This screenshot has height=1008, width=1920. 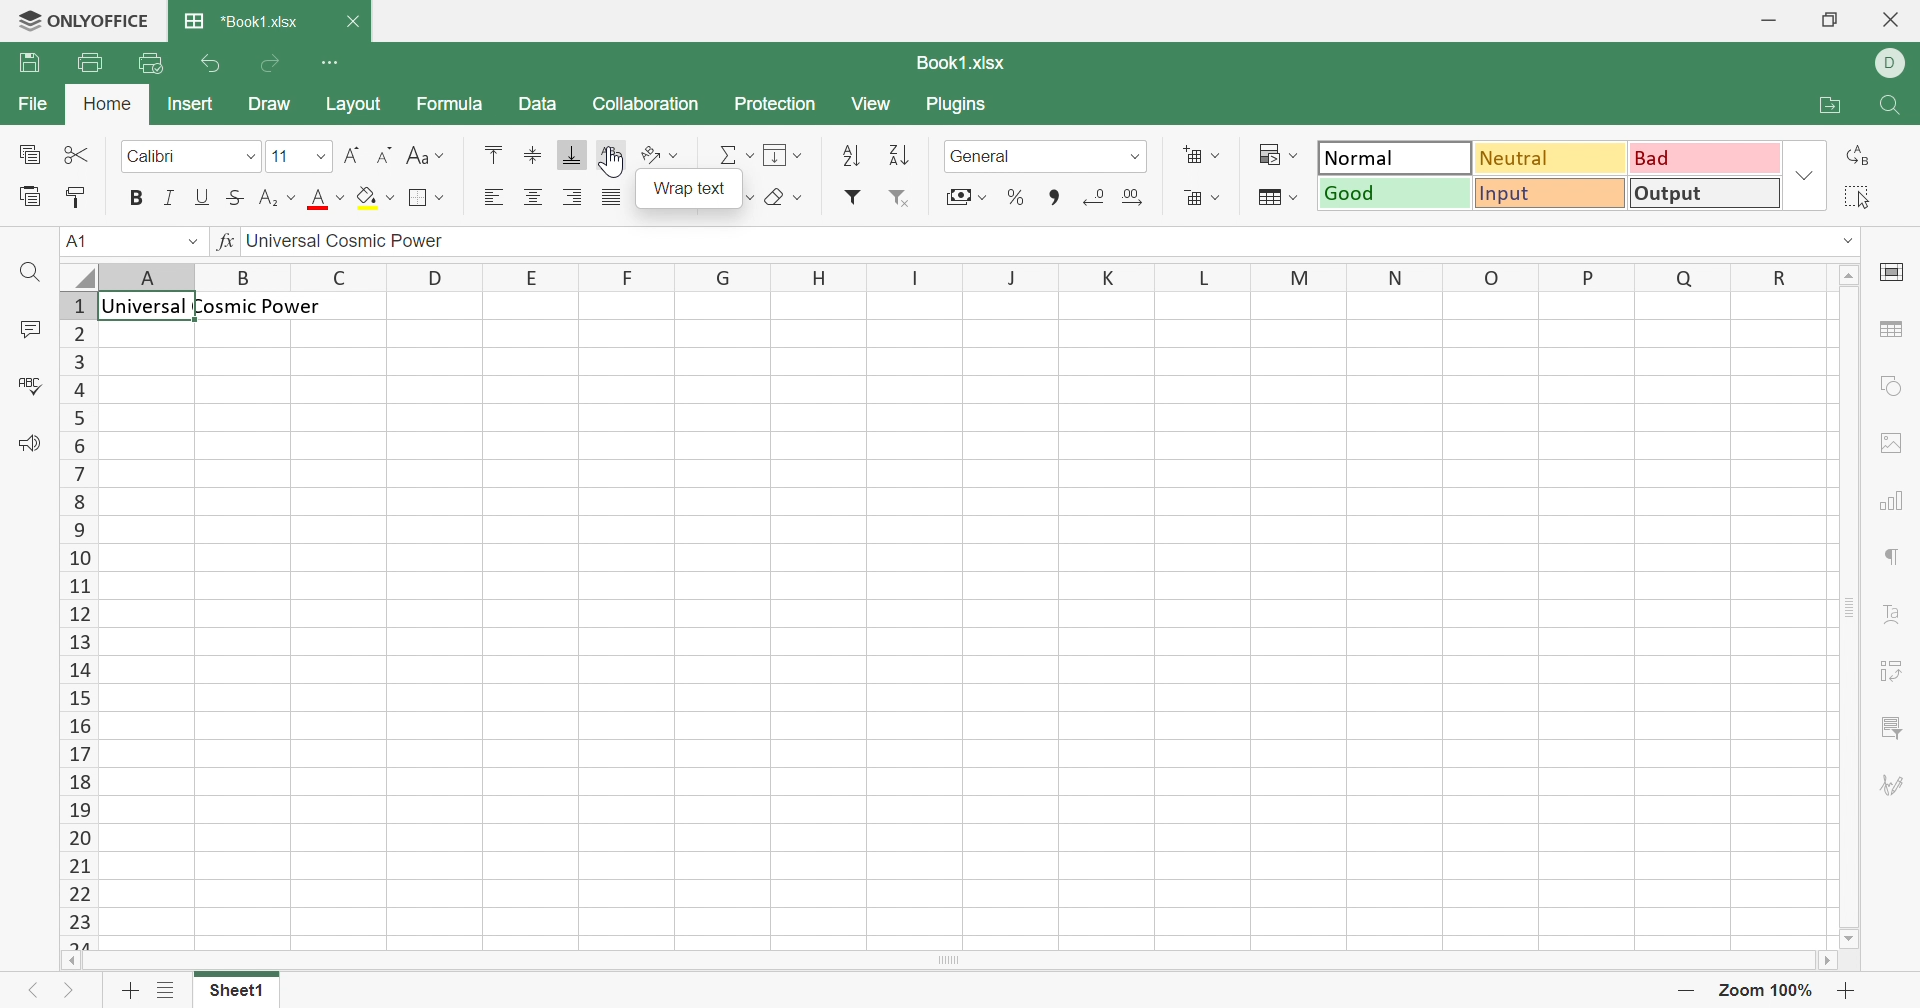 I want to click on Layout, so click(x=350, y=106).